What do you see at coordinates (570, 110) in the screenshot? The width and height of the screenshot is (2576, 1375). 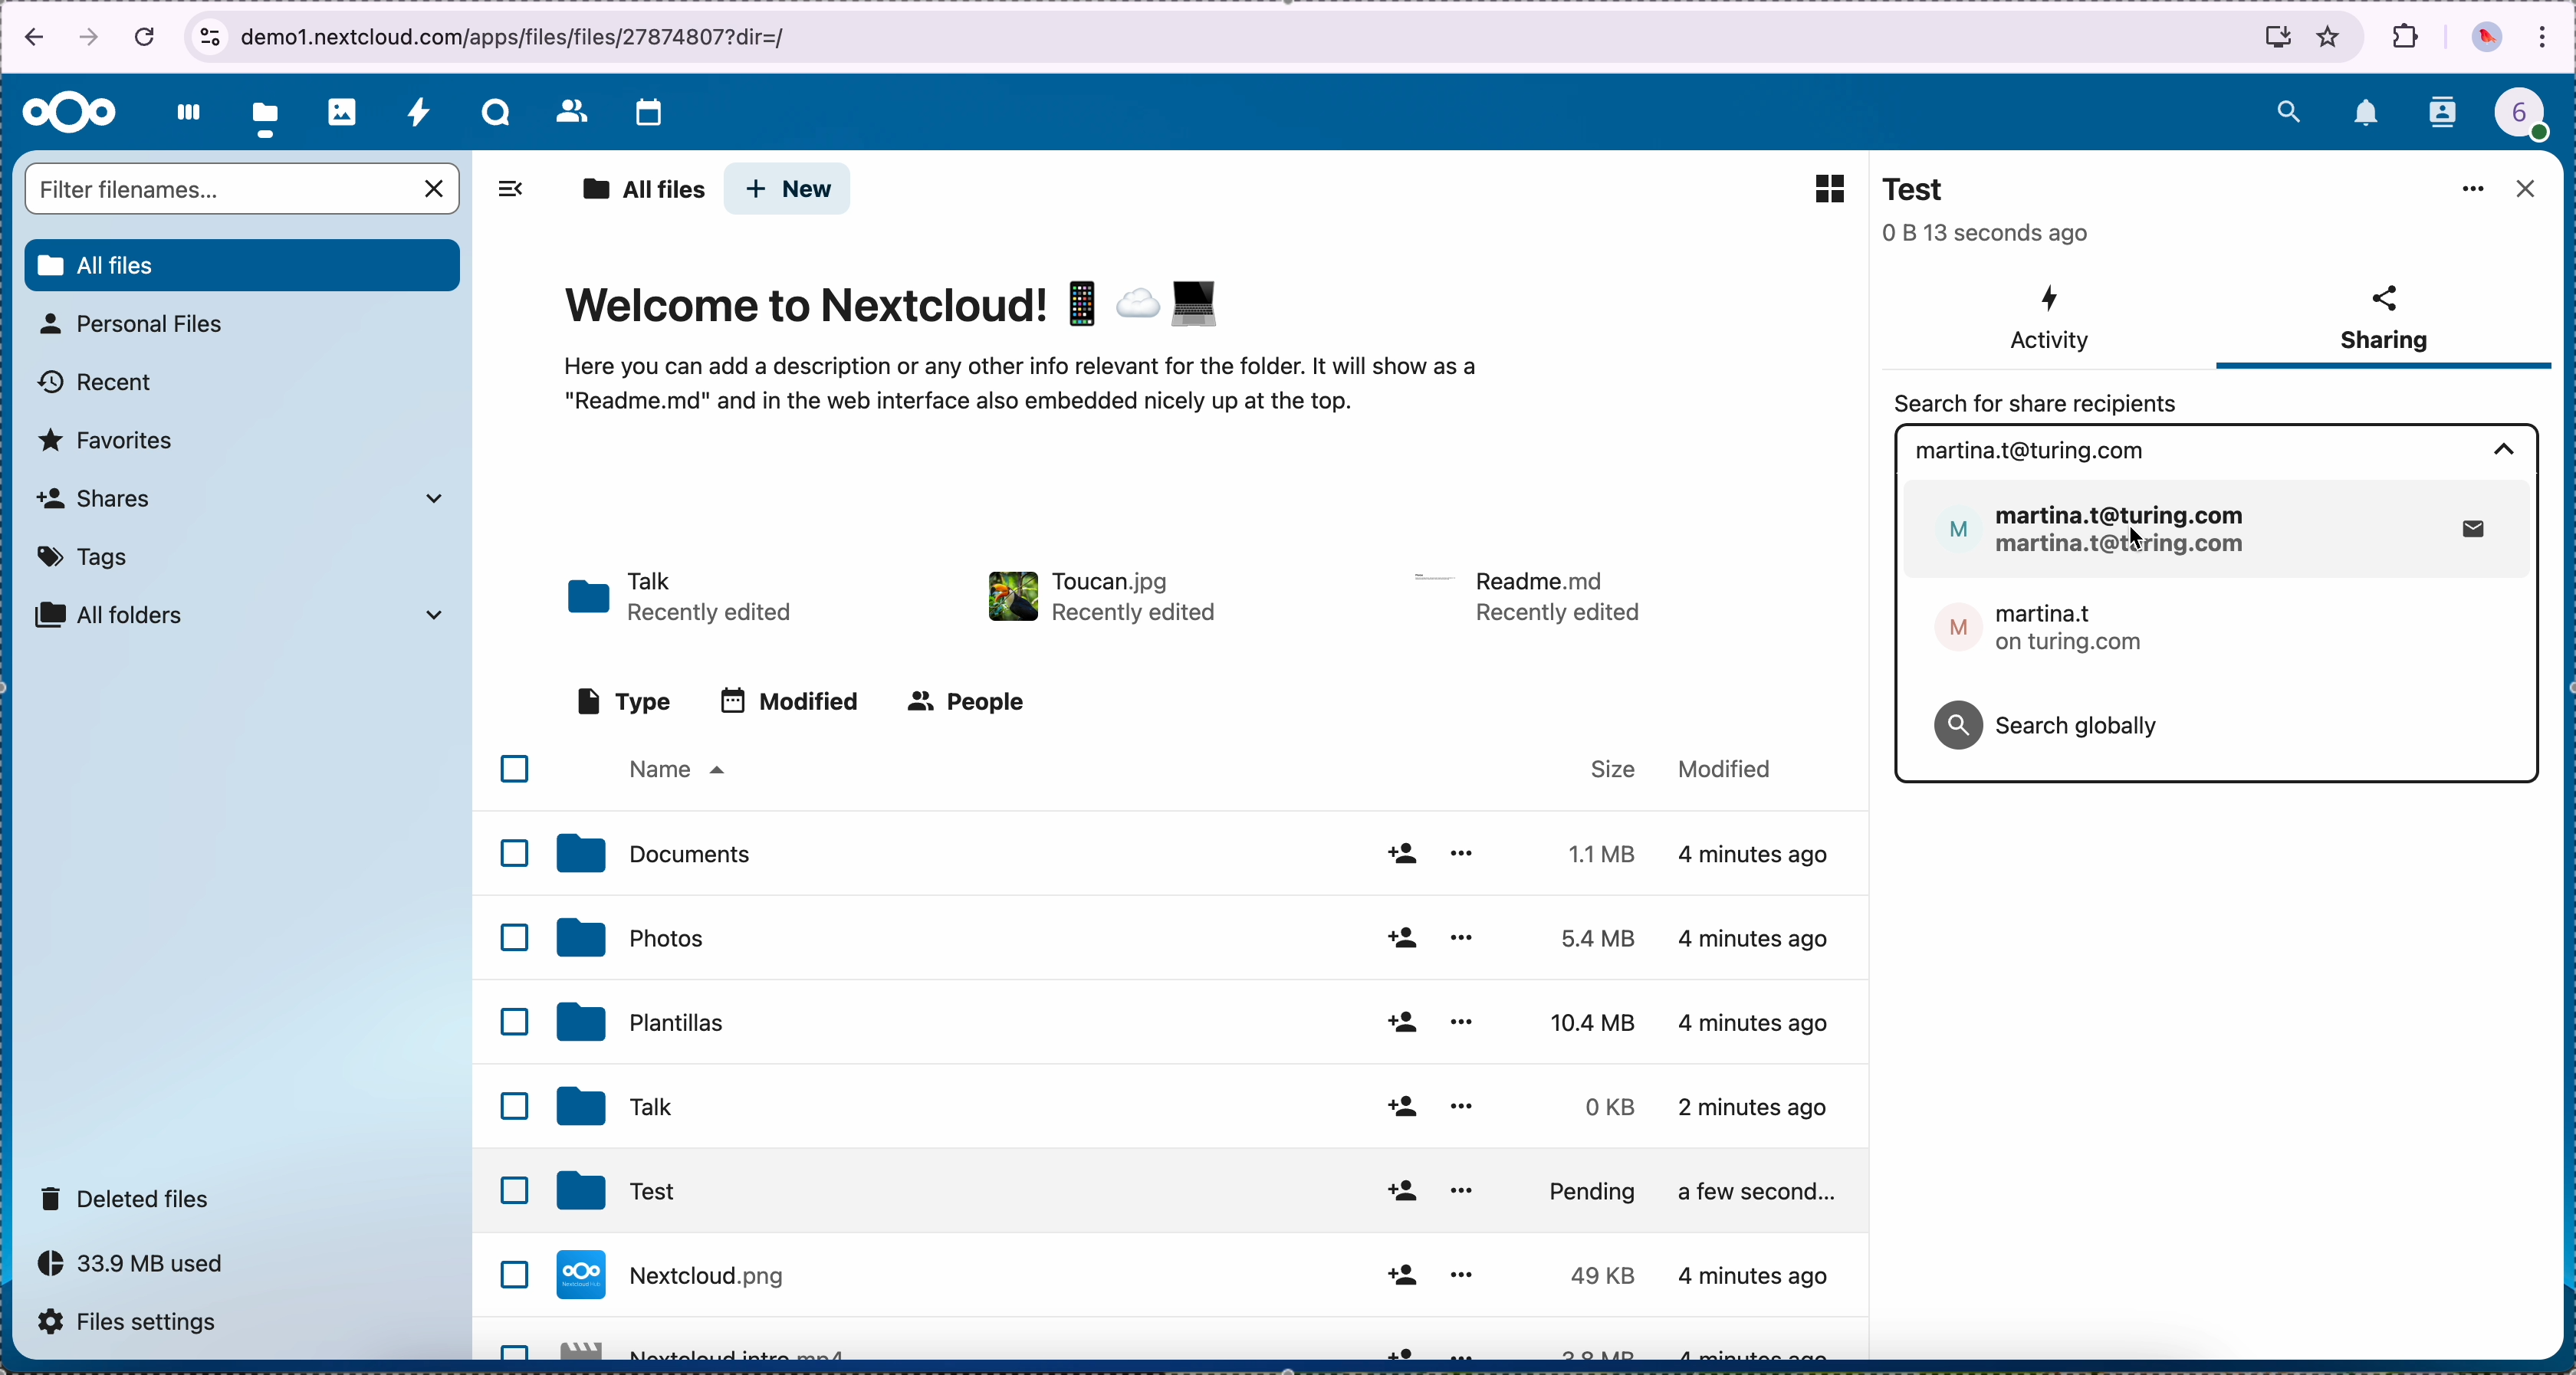 I see `contacts` at bounding box center [570, 110].